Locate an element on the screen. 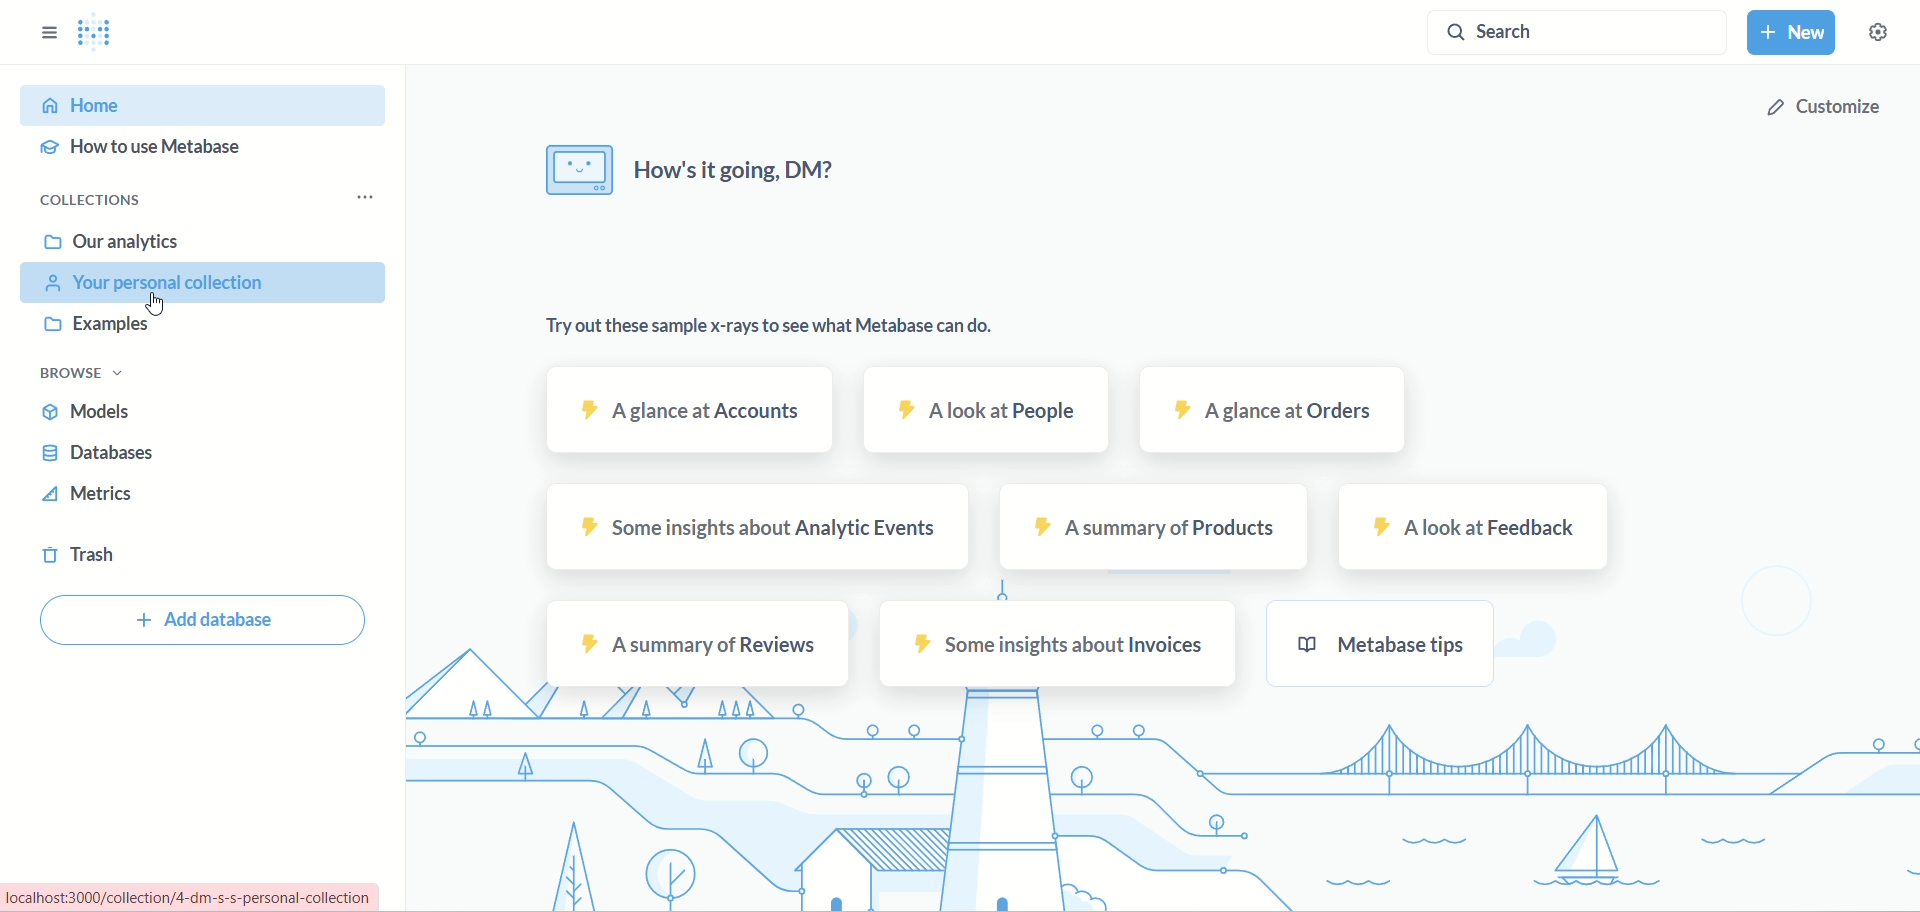 Image resolution: width=1920 pixels, height=912 pixels. metabase tips is located at coordinates (1384, 644).